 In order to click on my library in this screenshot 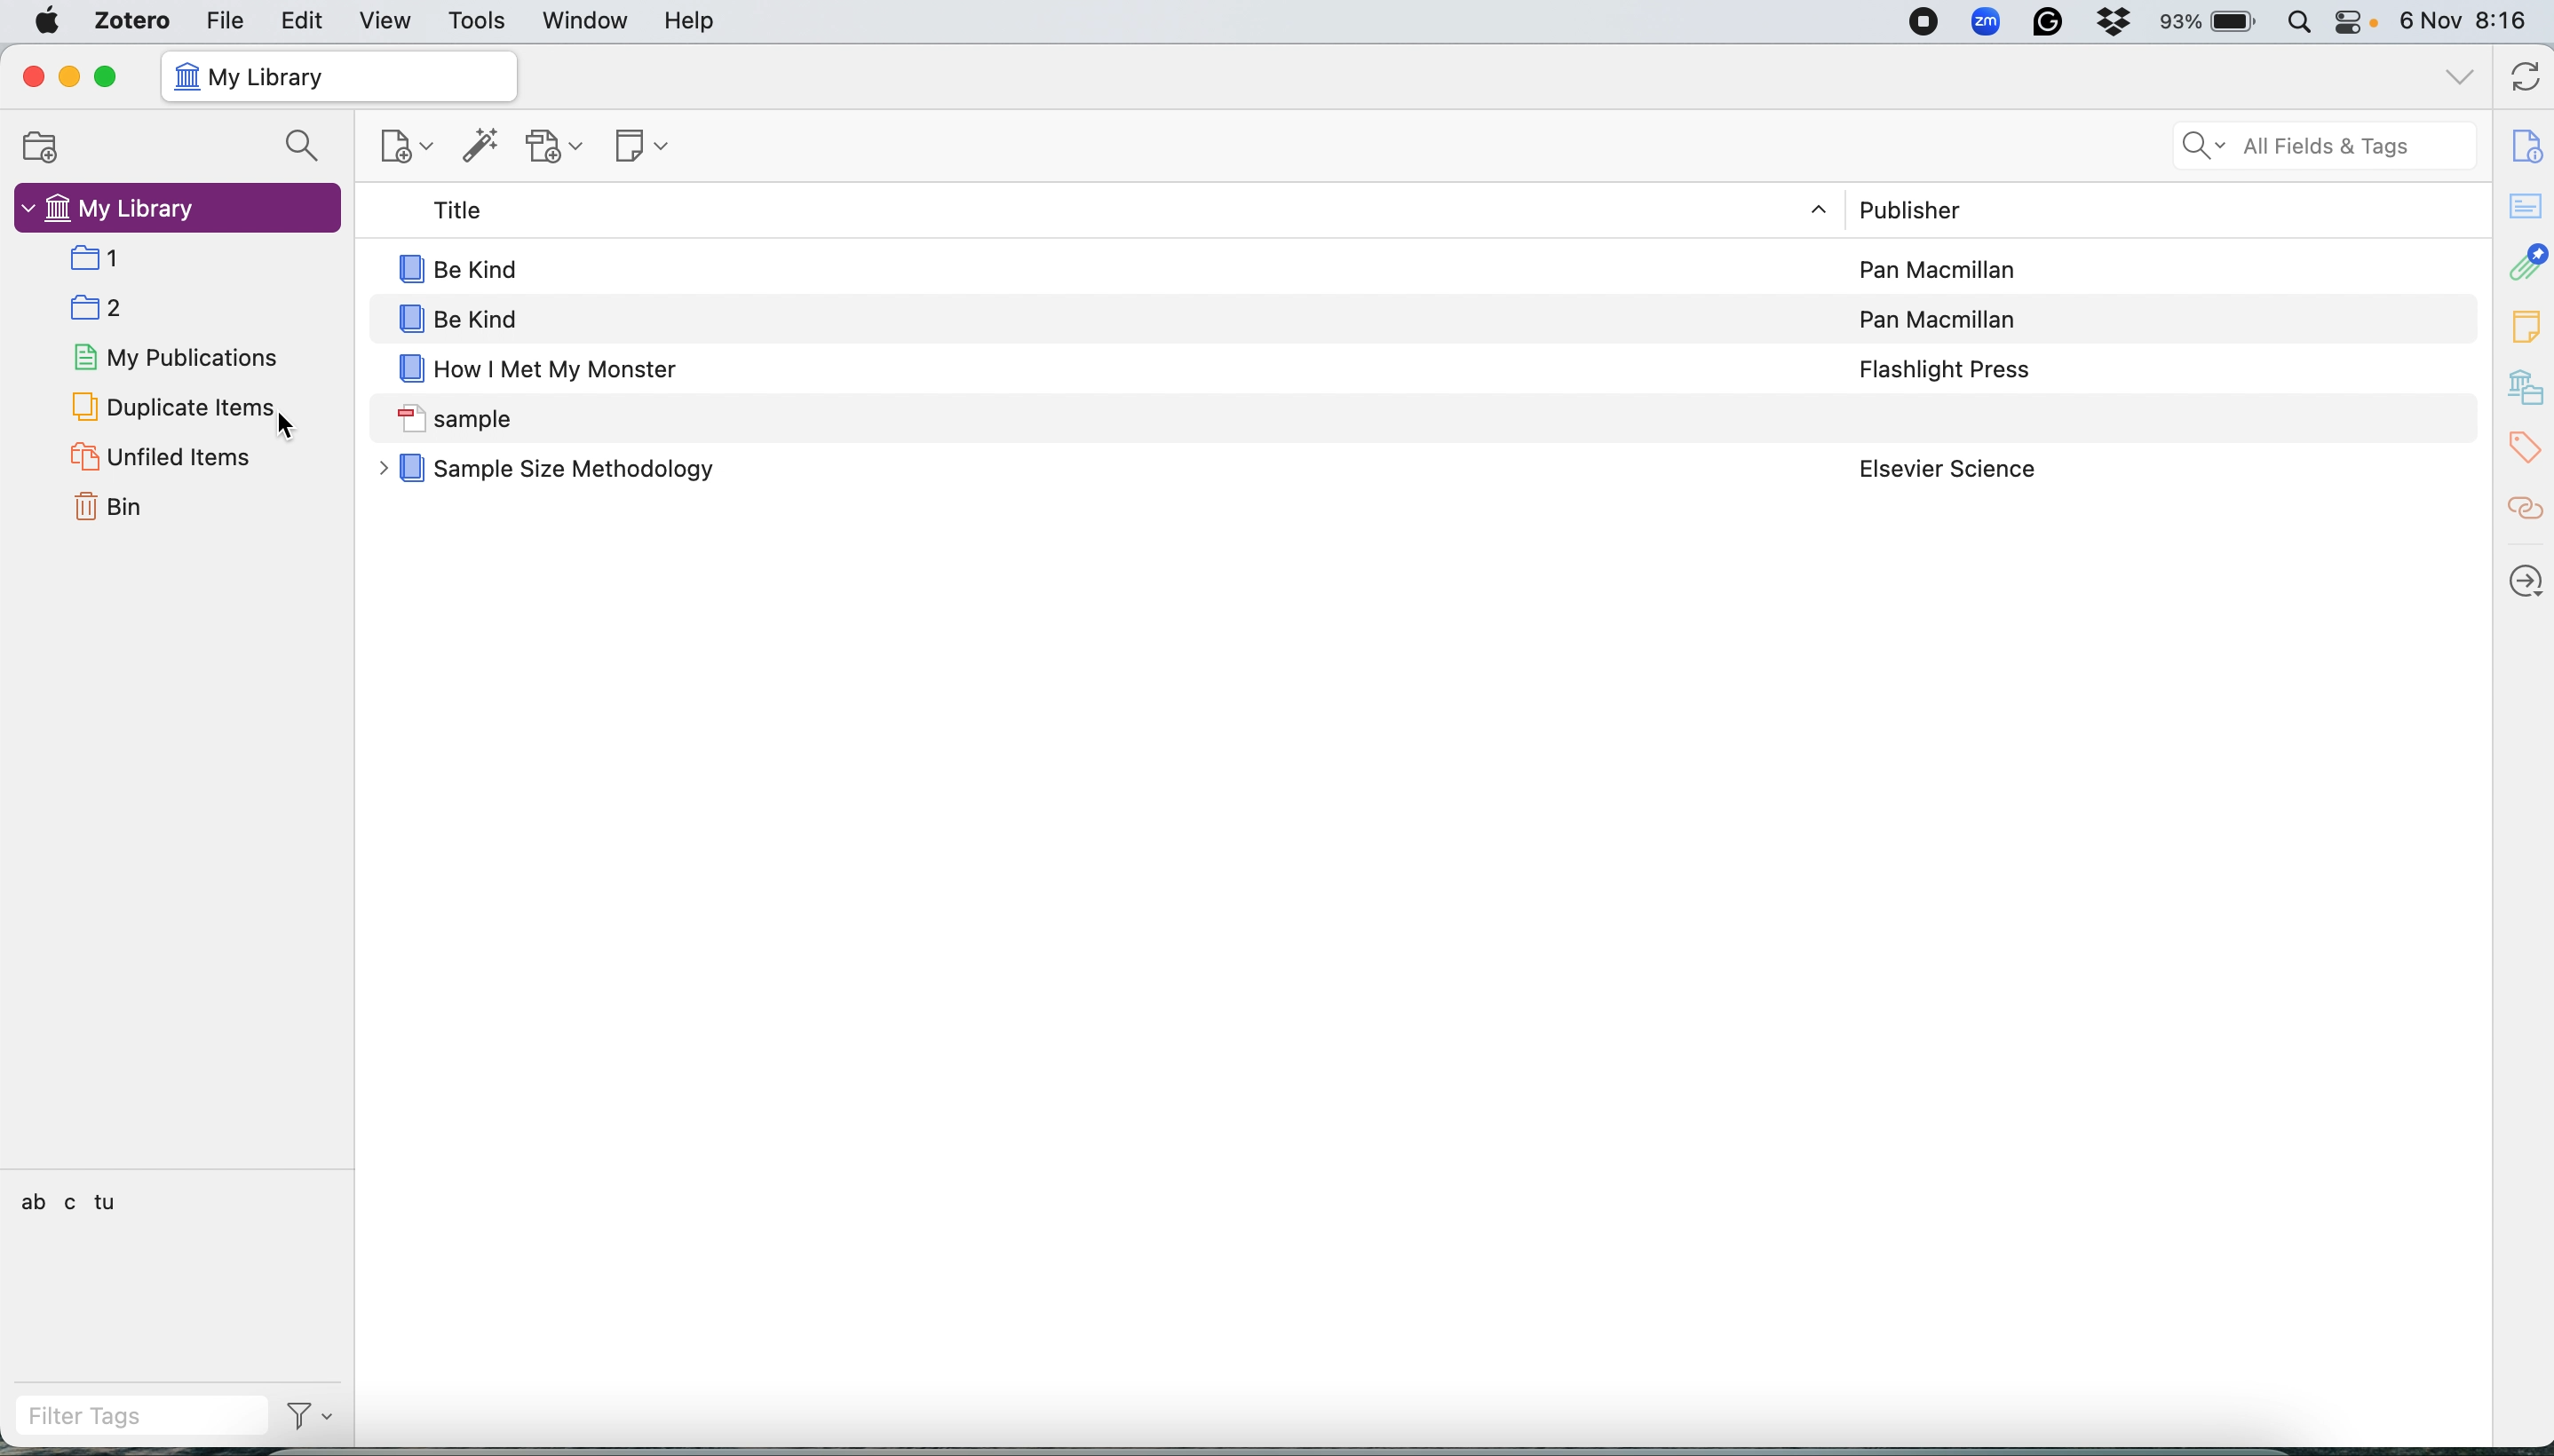, I will do `click(177, 207)`.